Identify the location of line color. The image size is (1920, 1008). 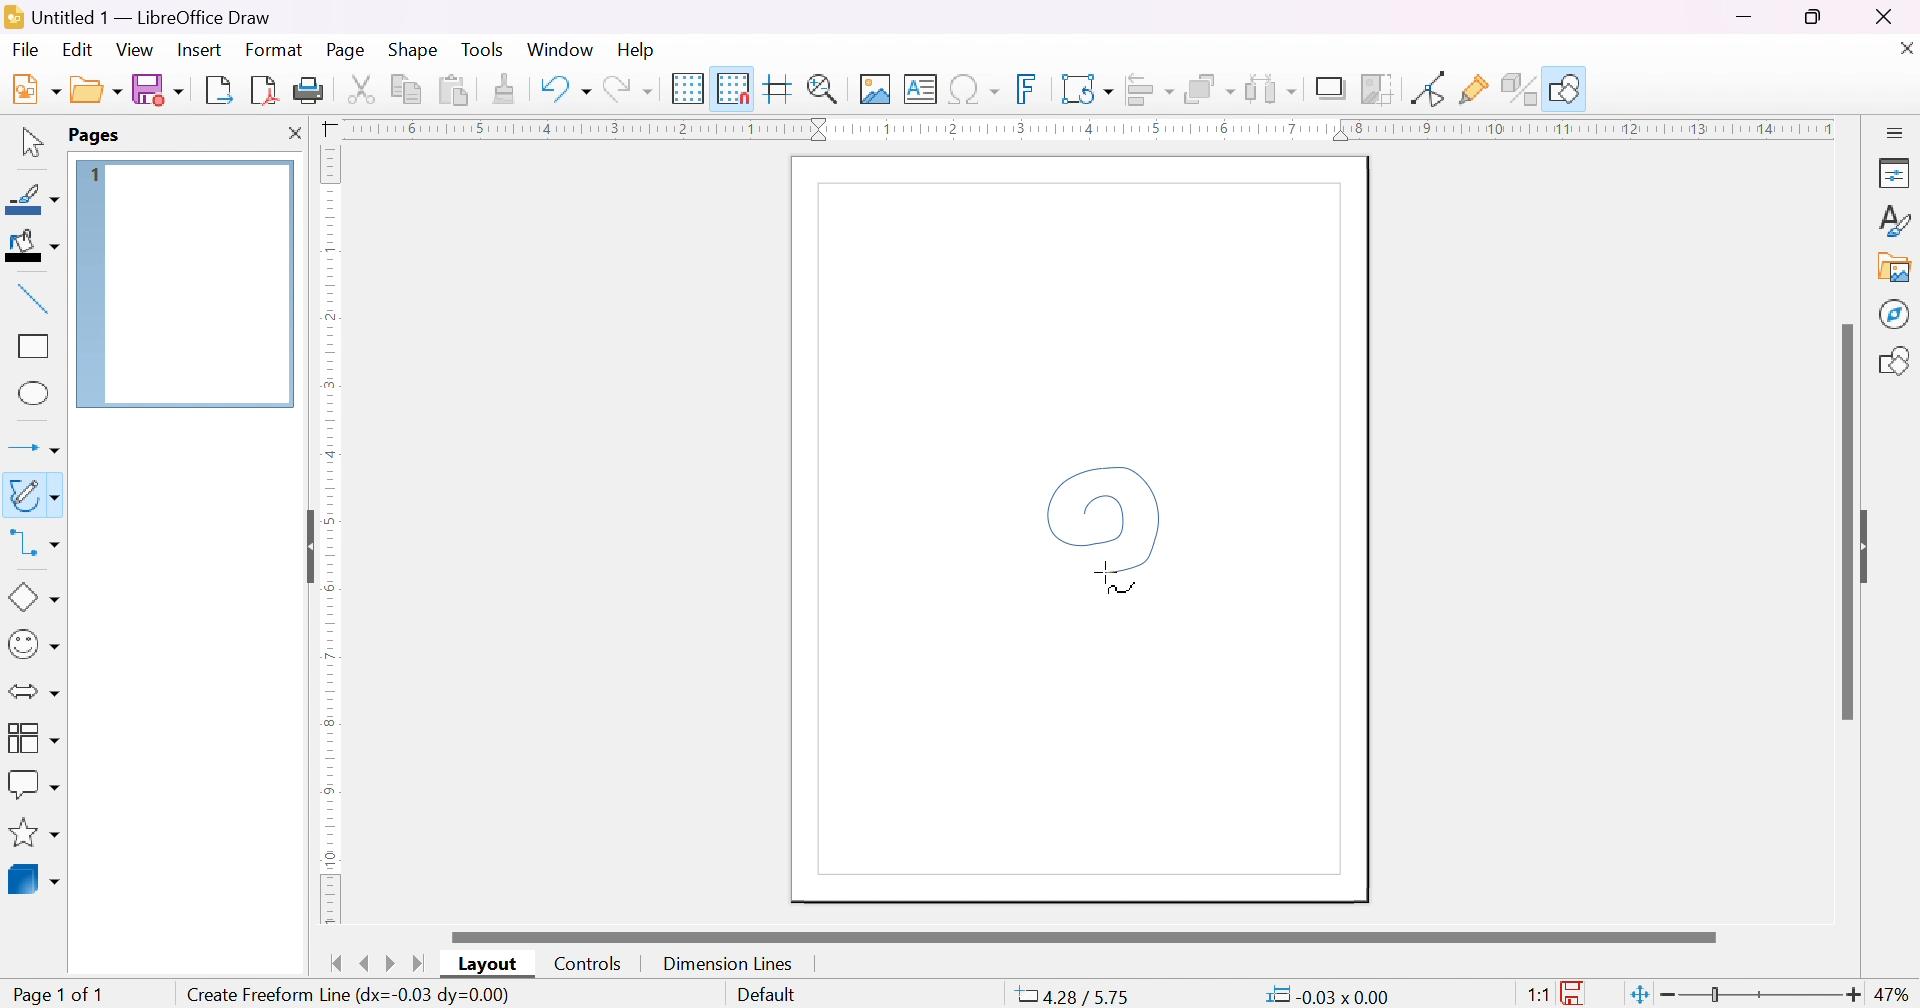
(33, 199).